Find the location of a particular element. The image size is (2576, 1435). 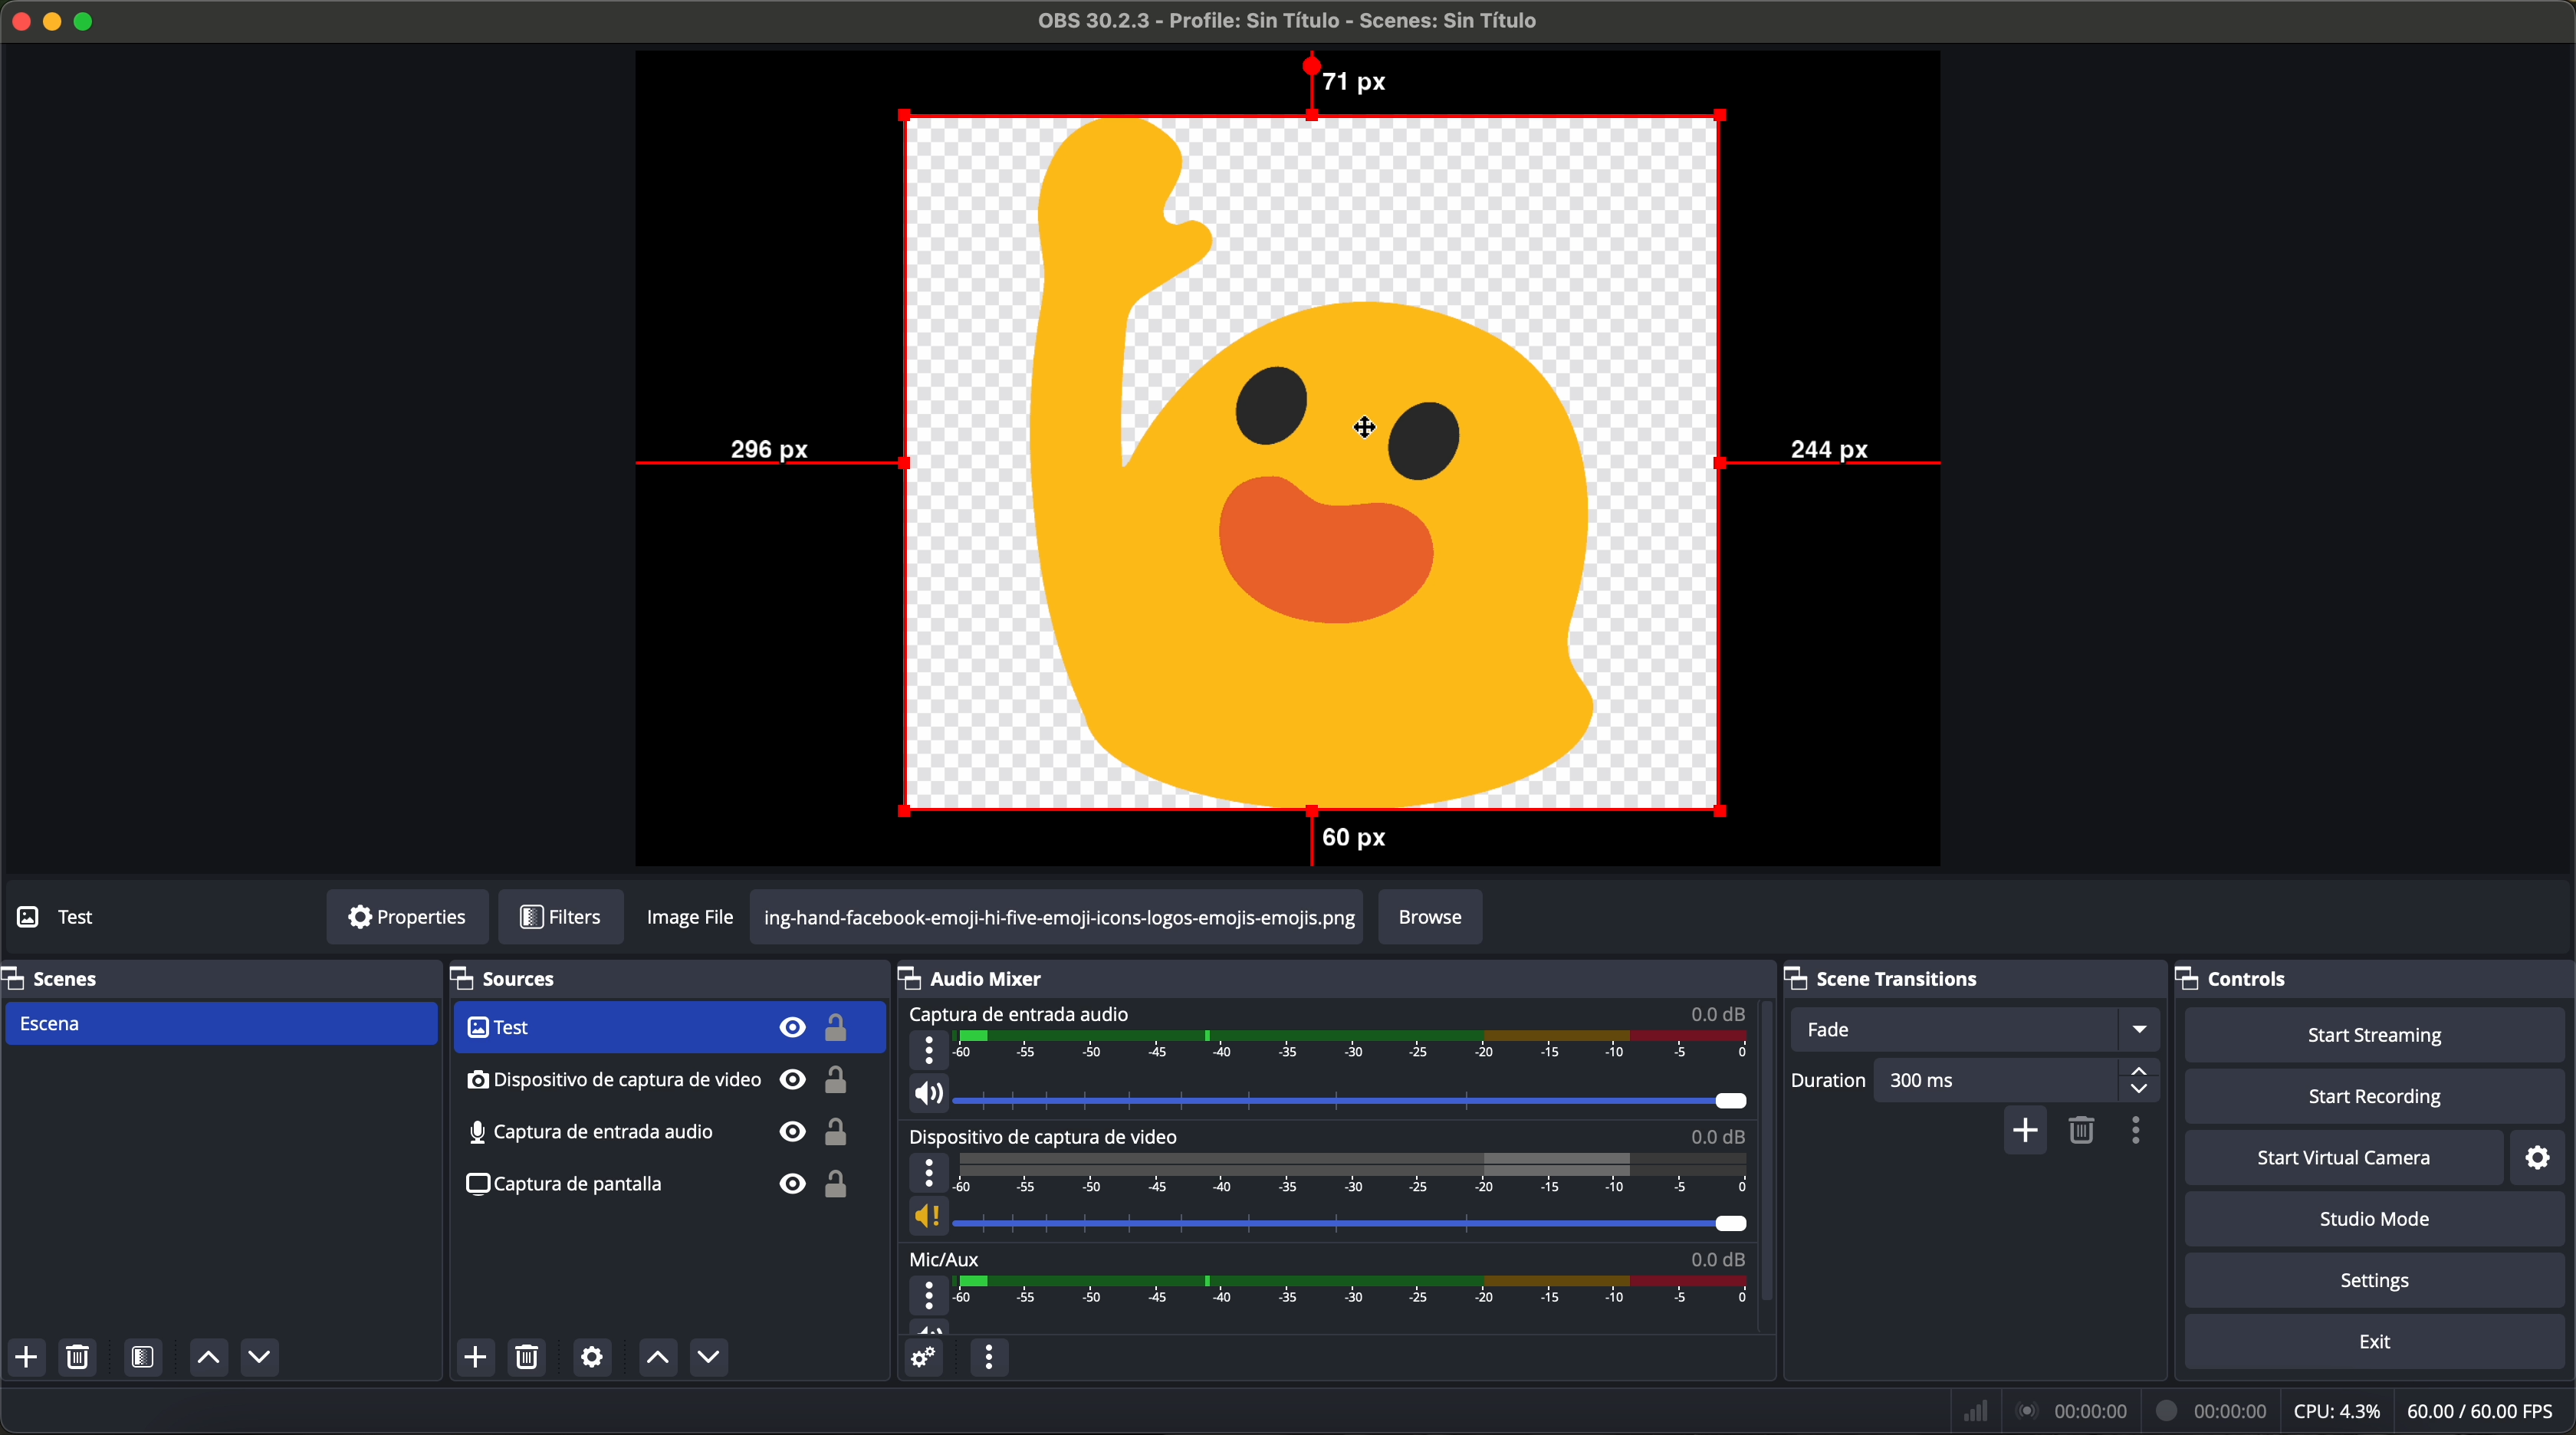

click on add source is located at coordinates (481, 1359).